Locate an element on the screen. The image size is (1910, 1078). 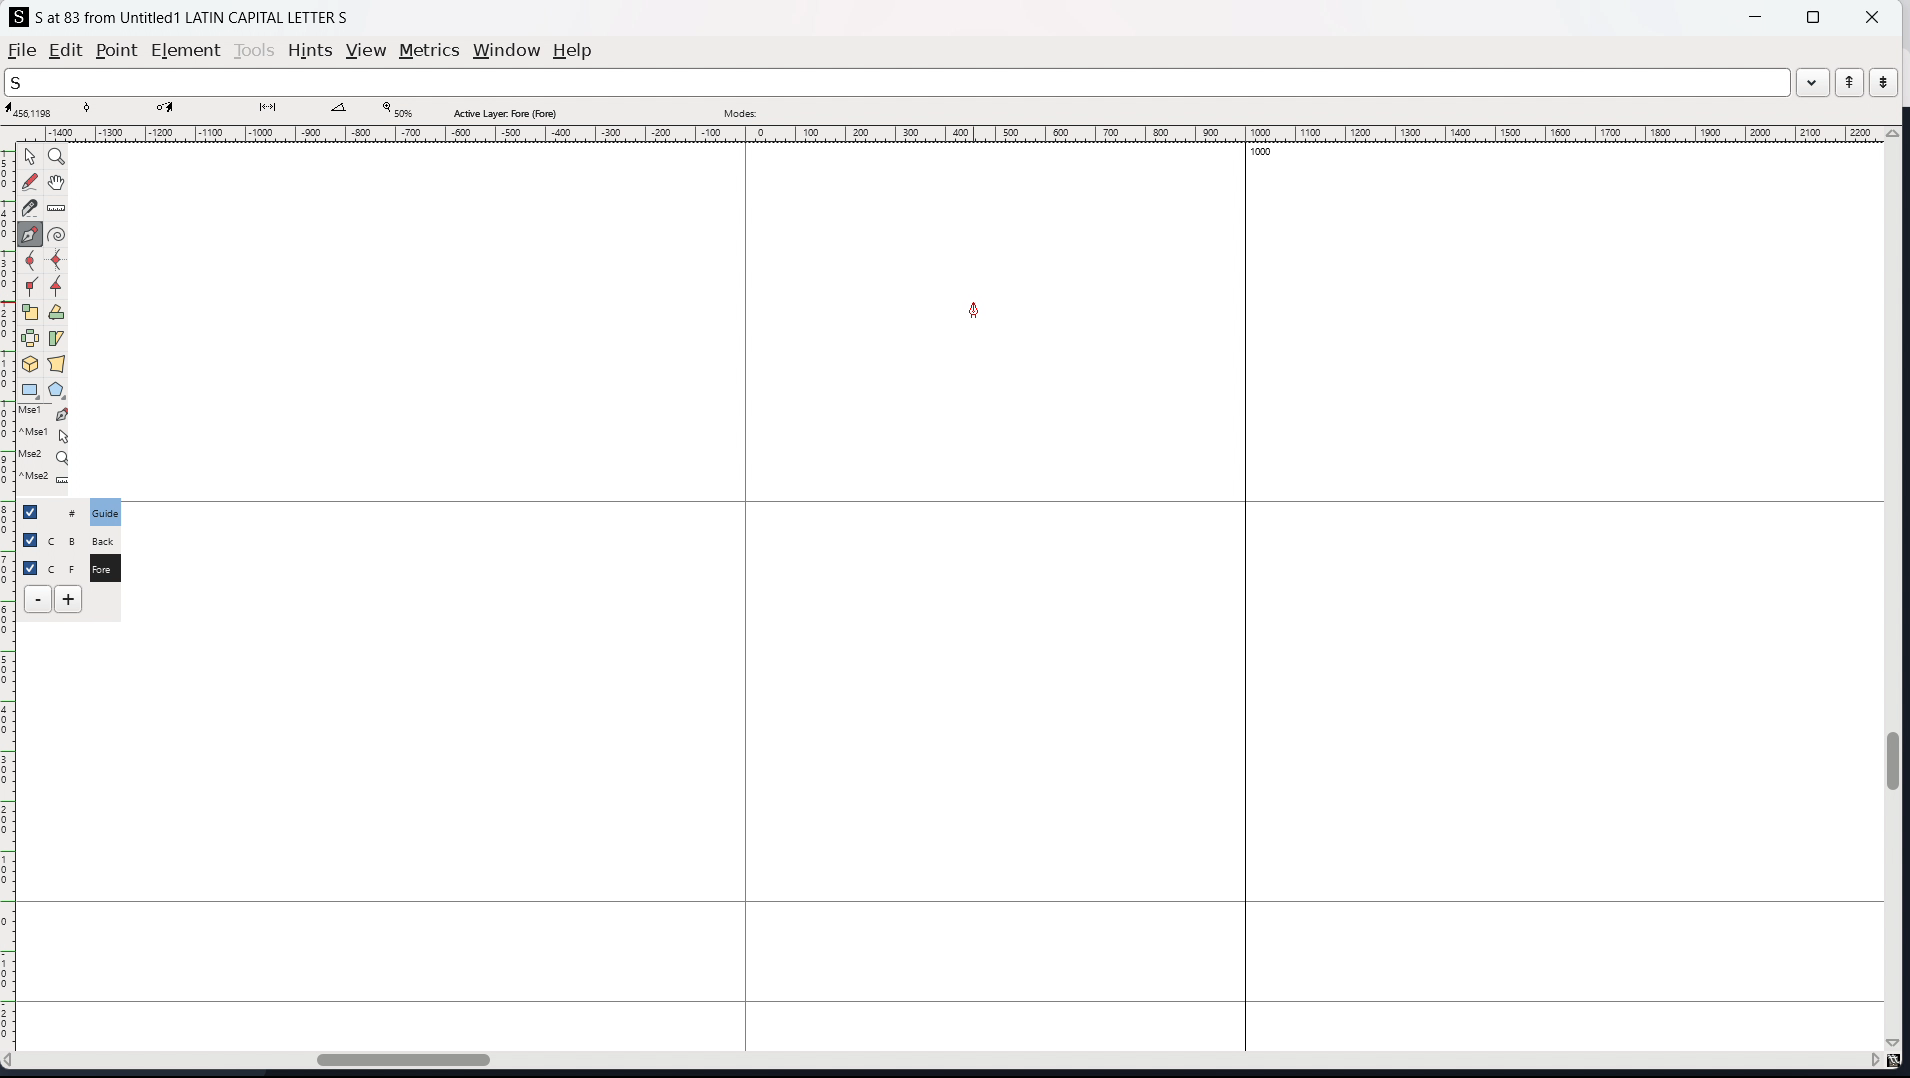
logo is located at coordinates (19, 17).